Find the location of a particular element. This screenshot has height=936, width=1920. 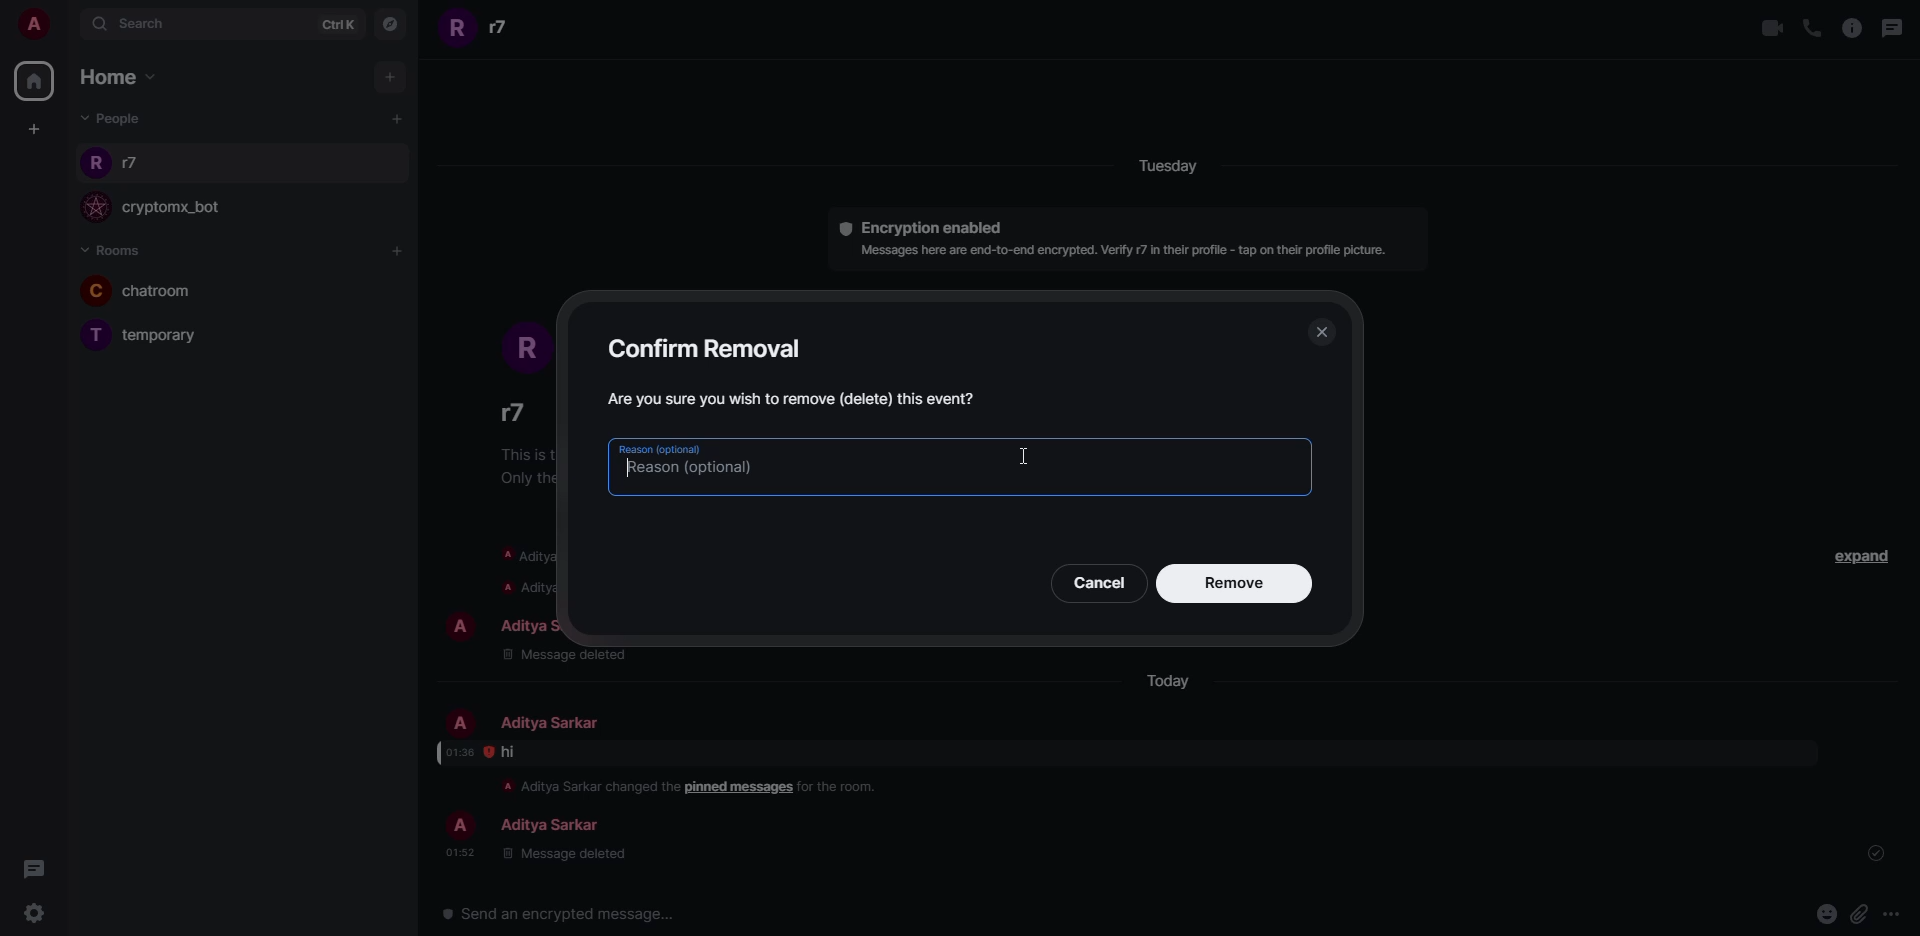

add is located at coordinates (389, 74).